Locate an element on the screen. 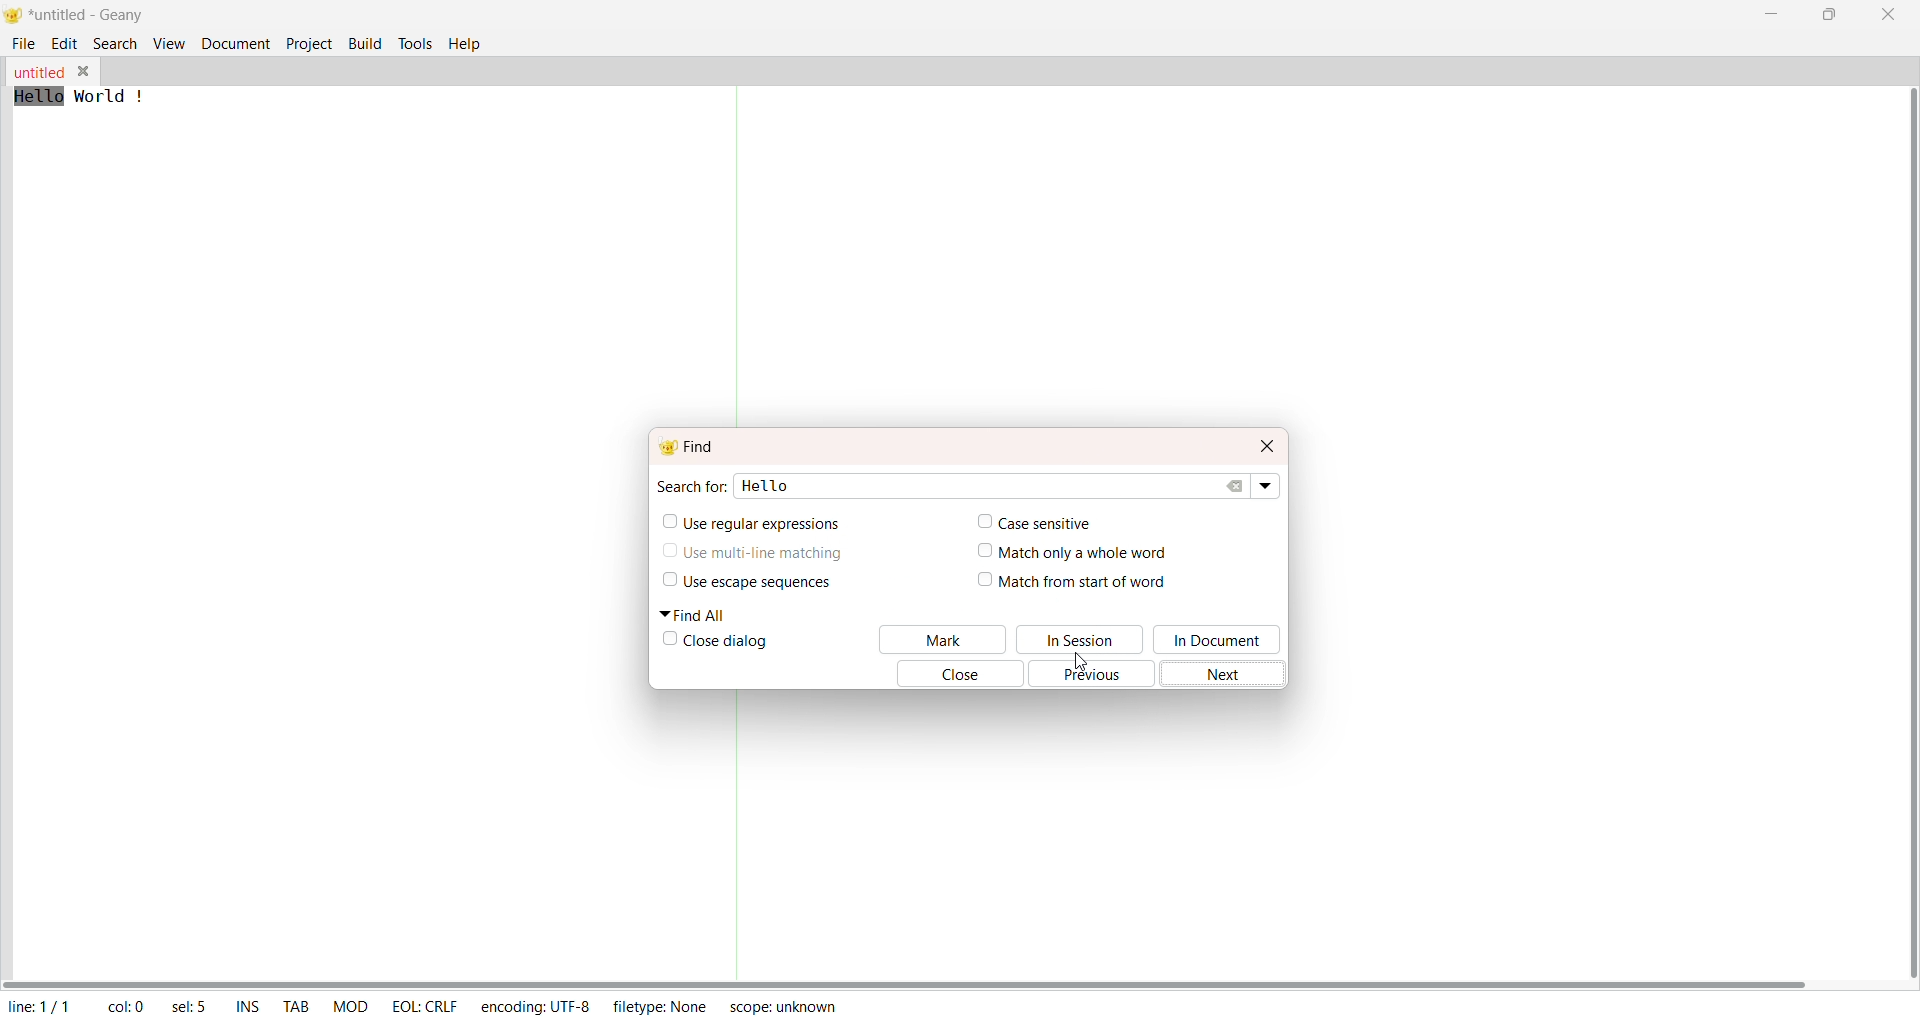 Image resolution: width=1920 pixels, height=1018 pixels. mark is located at coordinates (943, 639).